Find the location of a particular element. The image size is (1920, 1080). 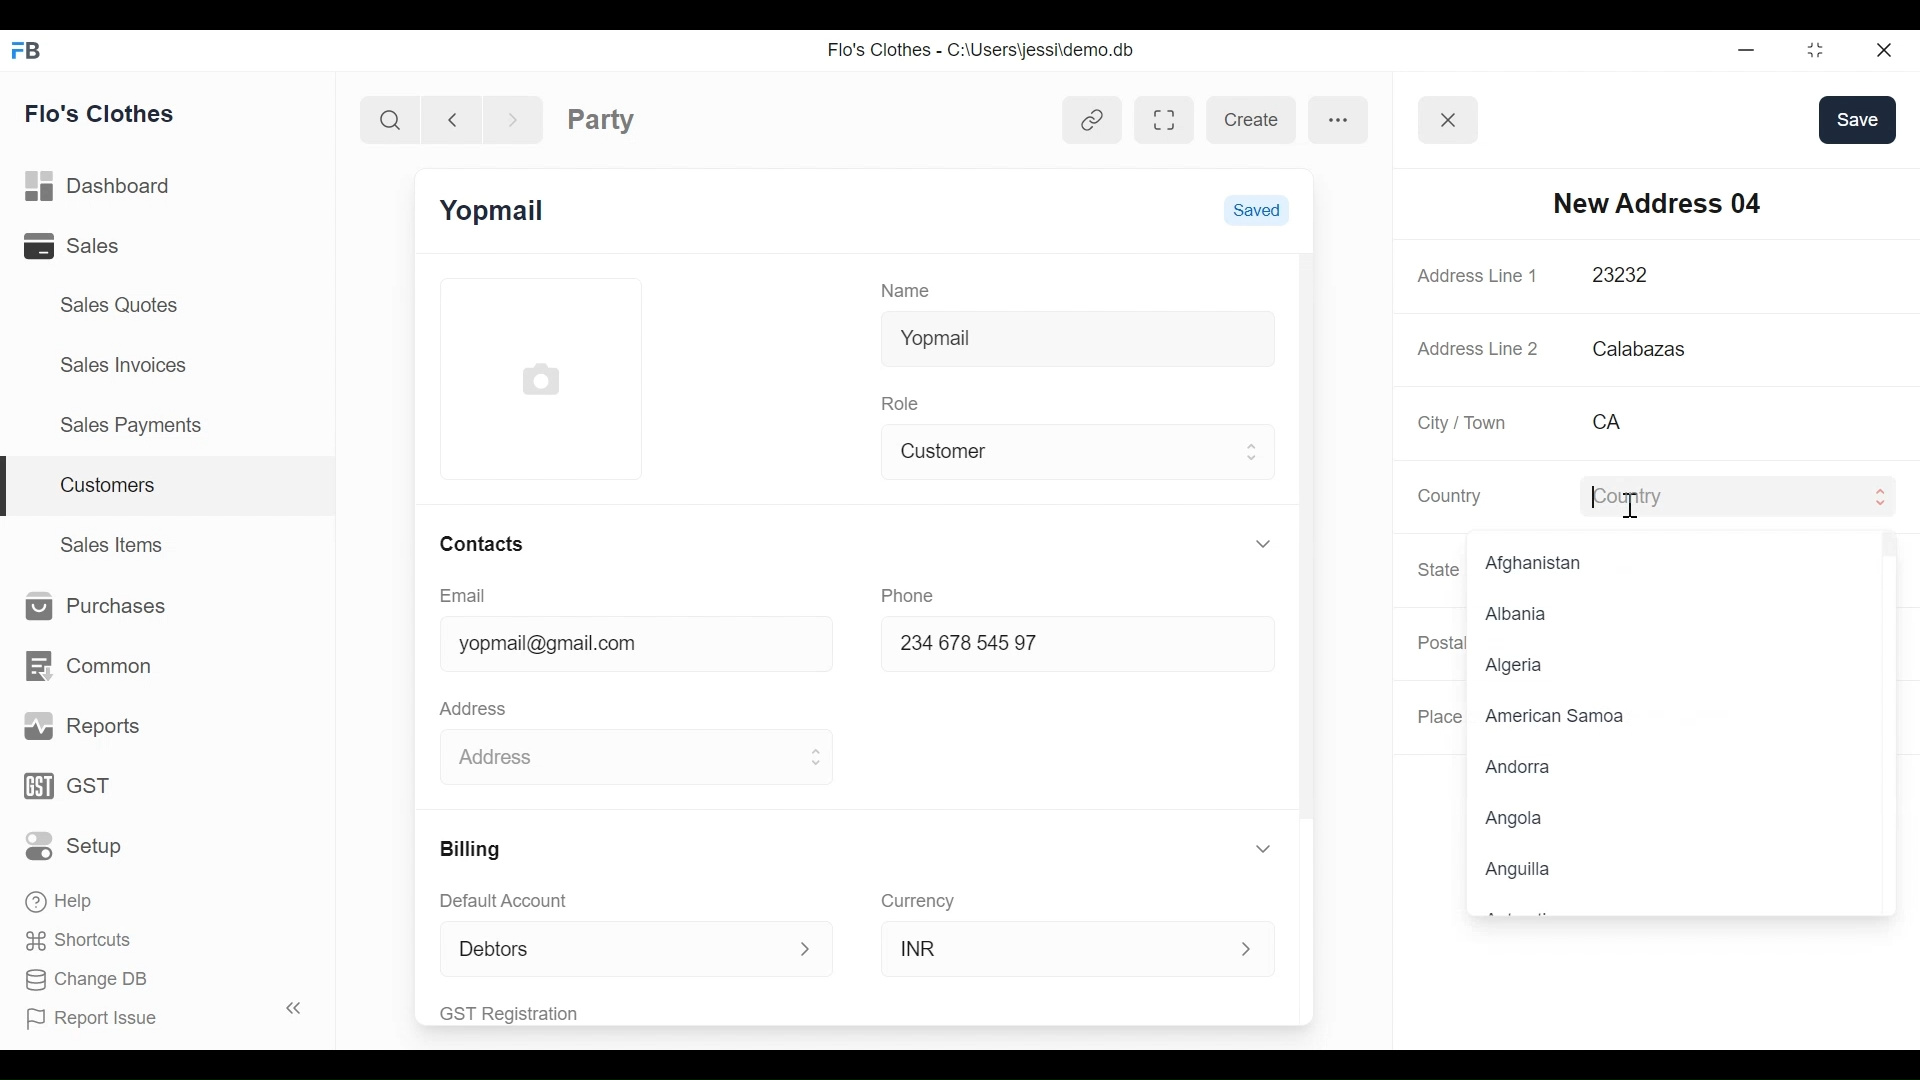

Expand is located at coordinates (1880, 569).